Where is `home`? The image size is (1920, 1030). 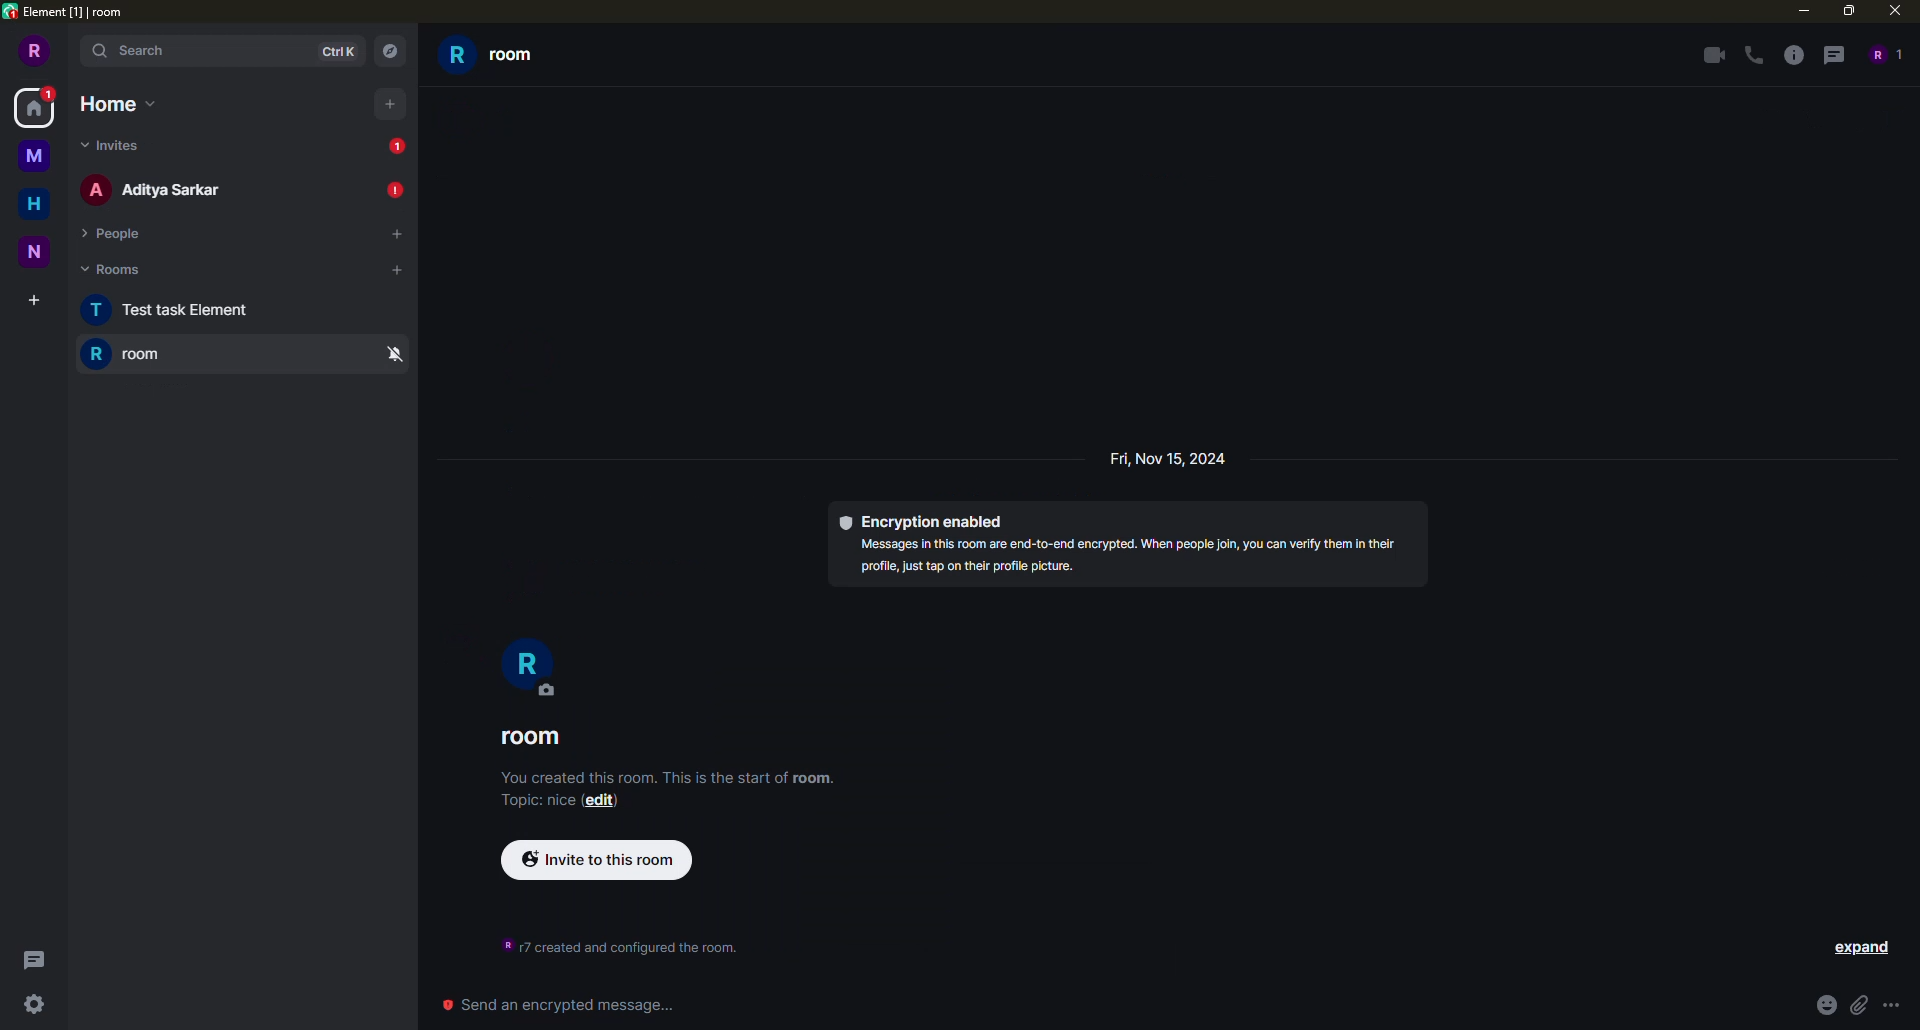
home is located at coordinates (118, 104).